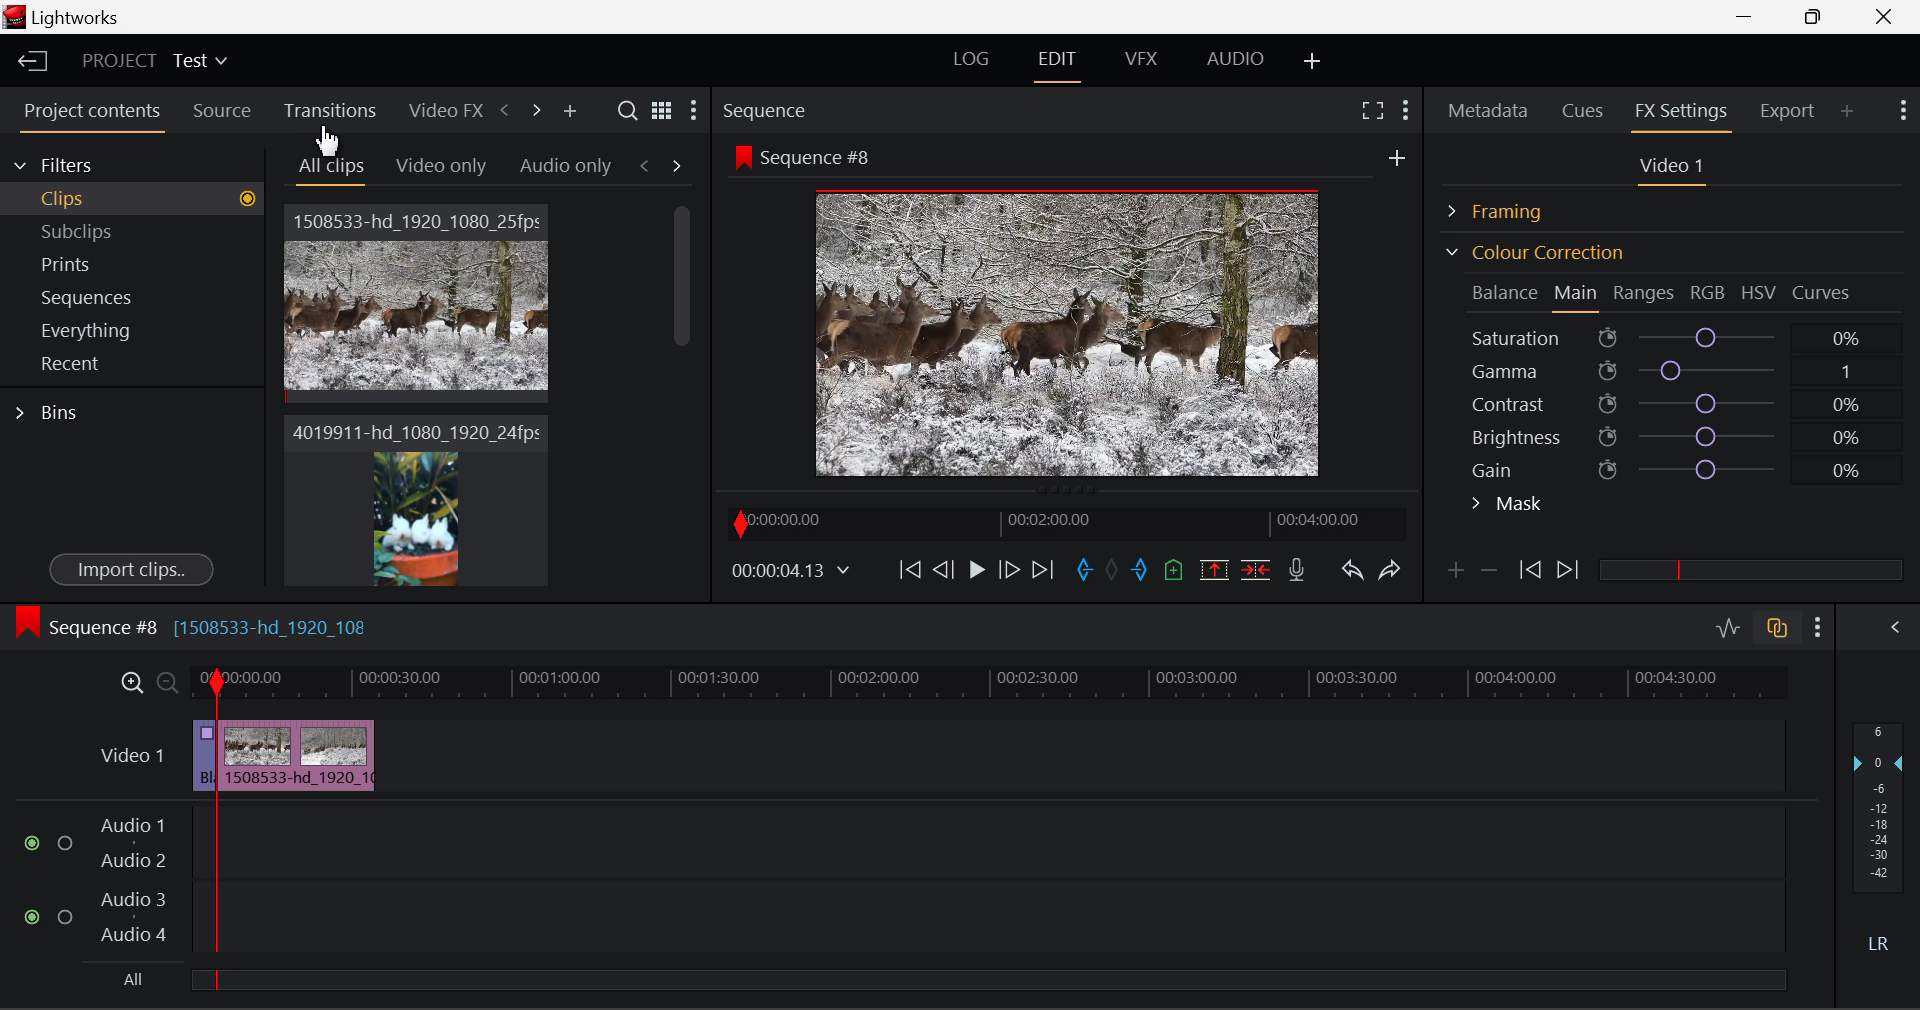 This screenshot has height=1010, width=1920. I want to click on Ranges, so click(1644, 295).